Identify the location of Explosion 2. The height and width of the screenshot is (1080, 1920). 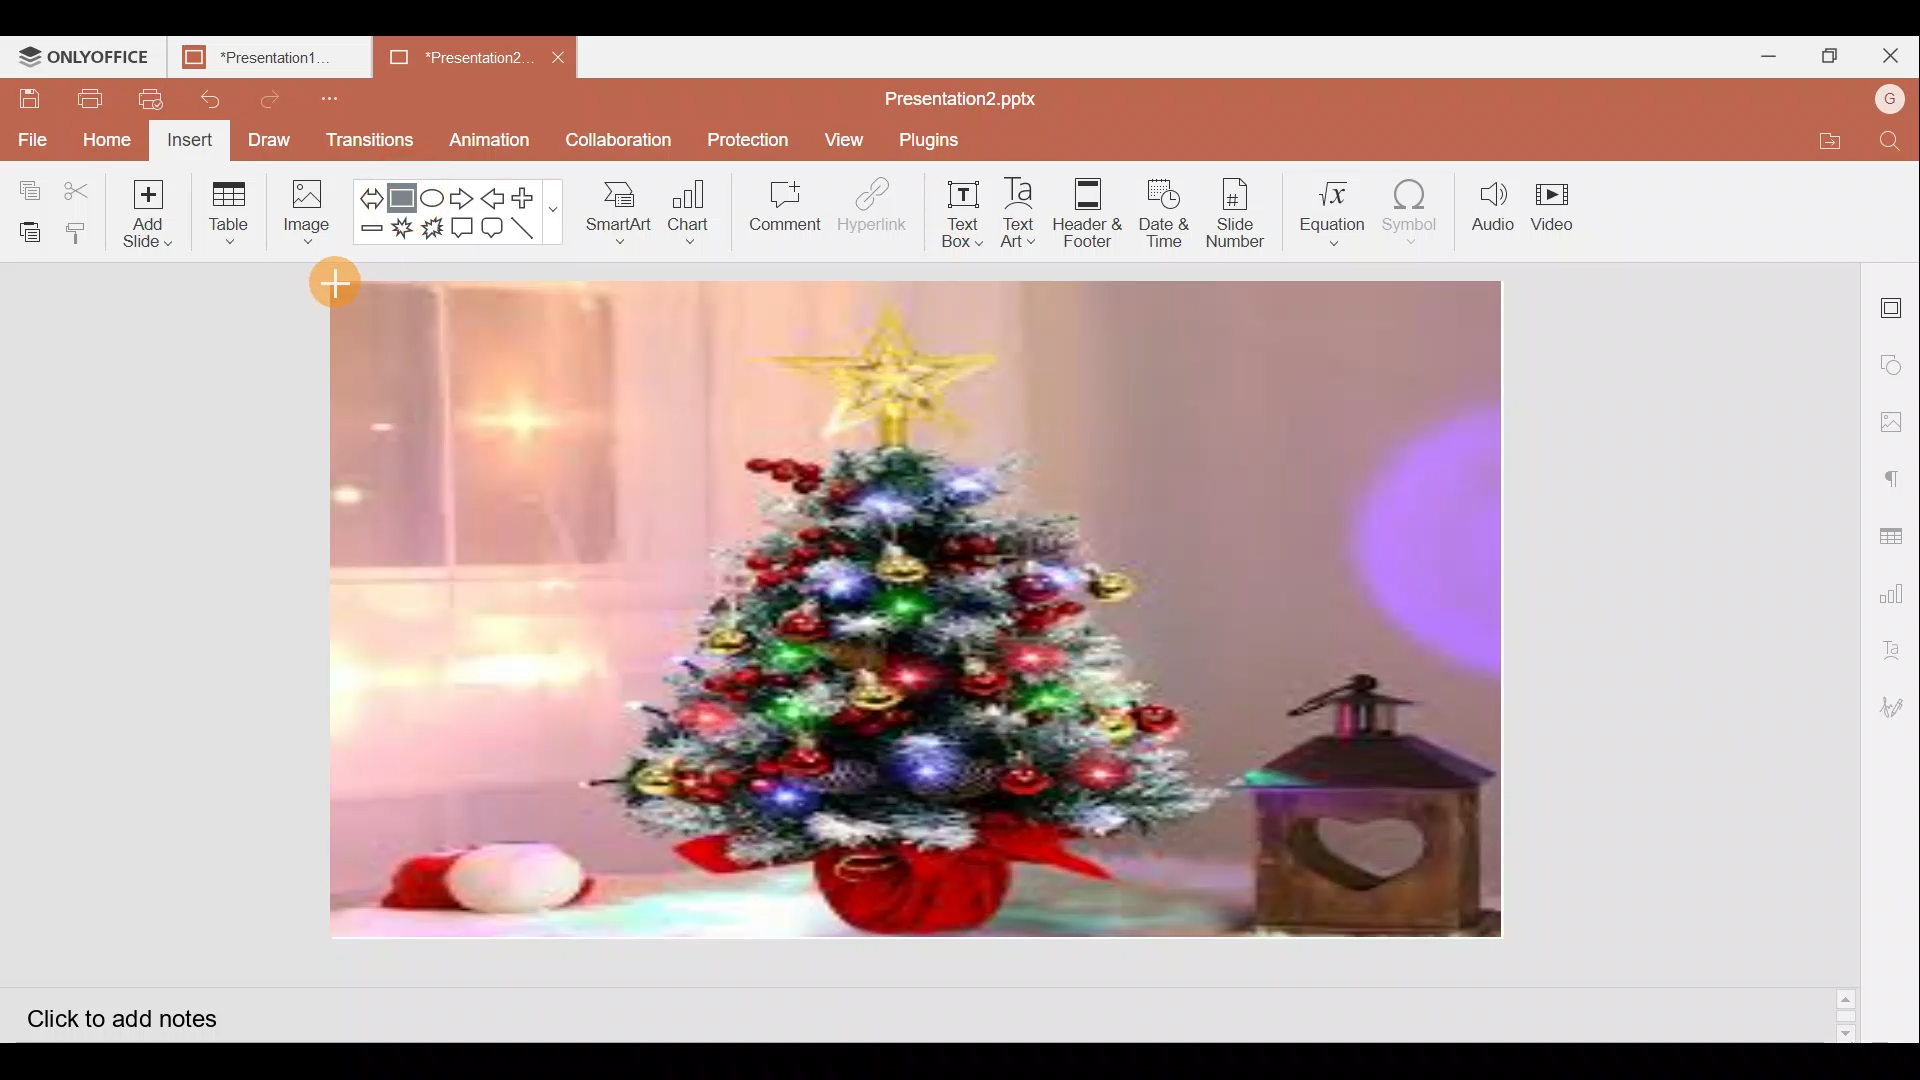
(433, 235).